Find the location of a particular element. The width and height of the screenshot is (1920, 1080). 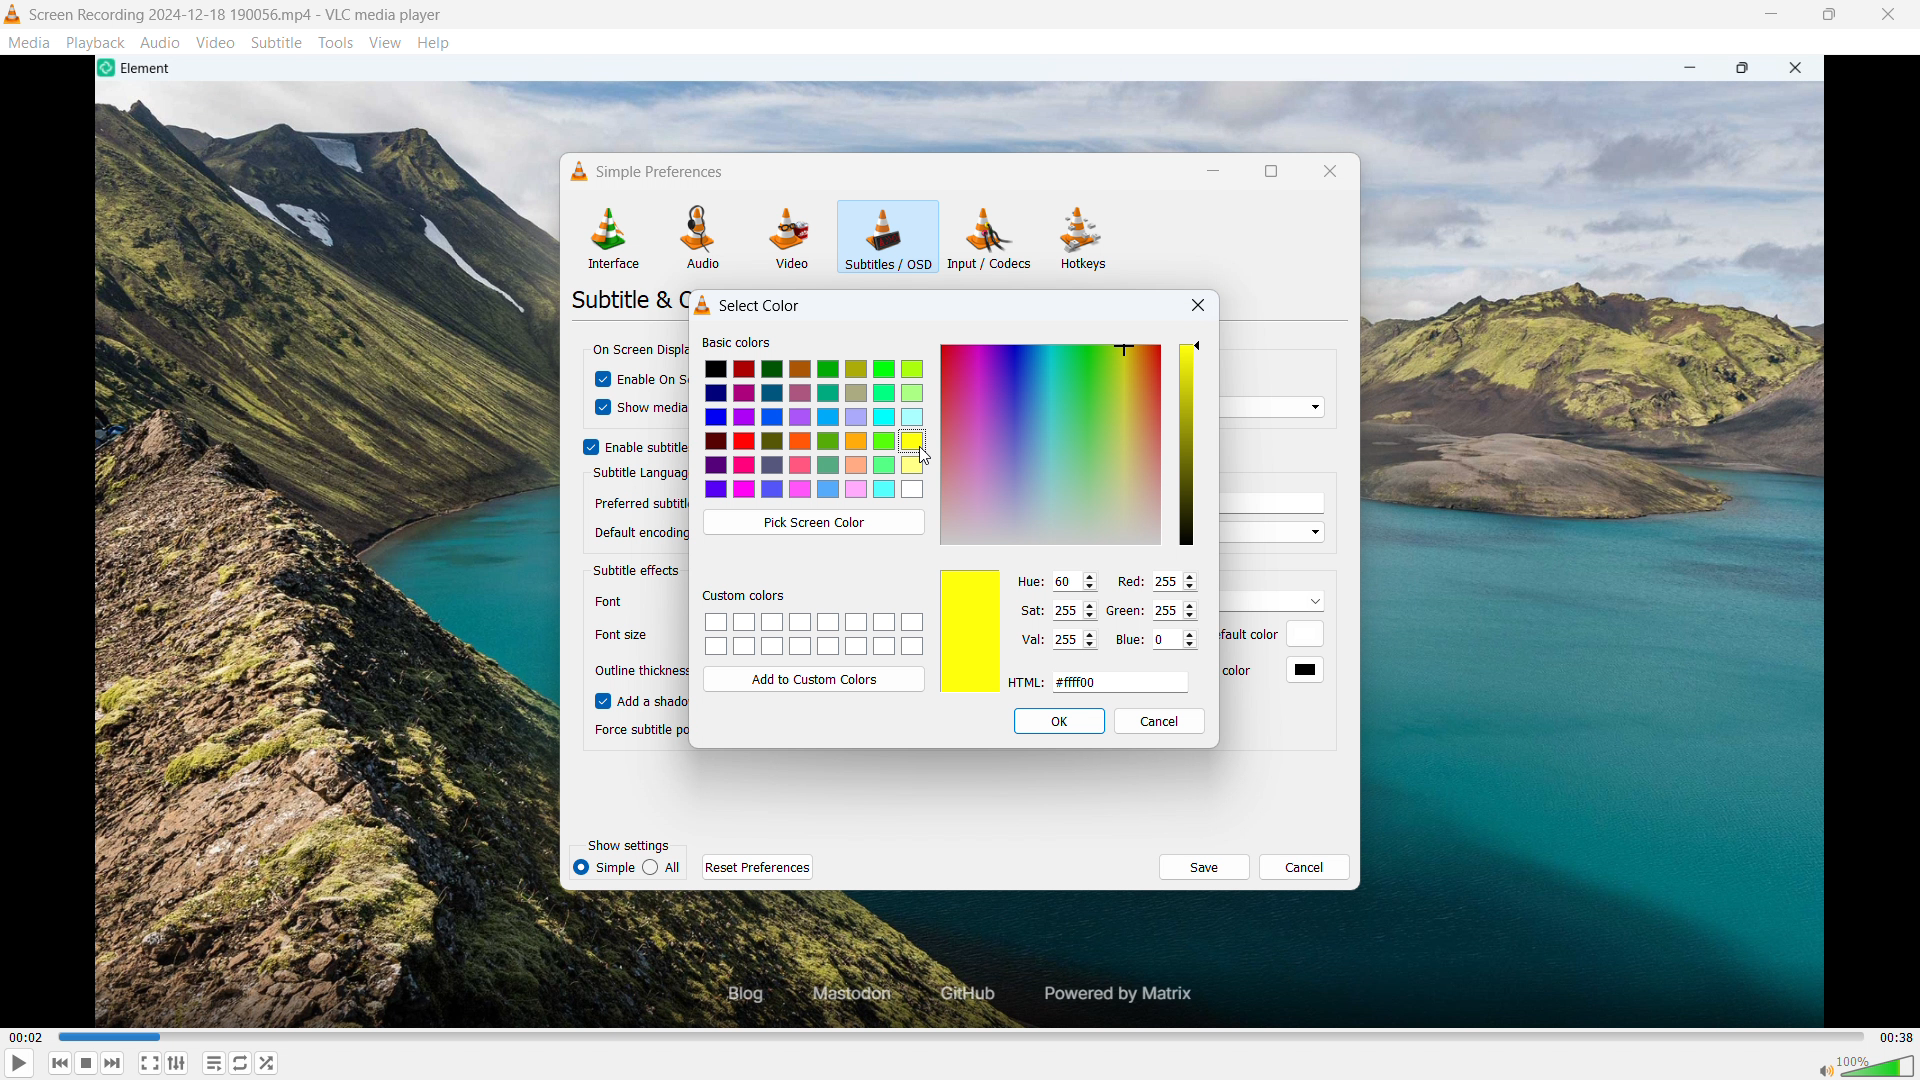

Maximise  is located at coordinates (1829, 15).